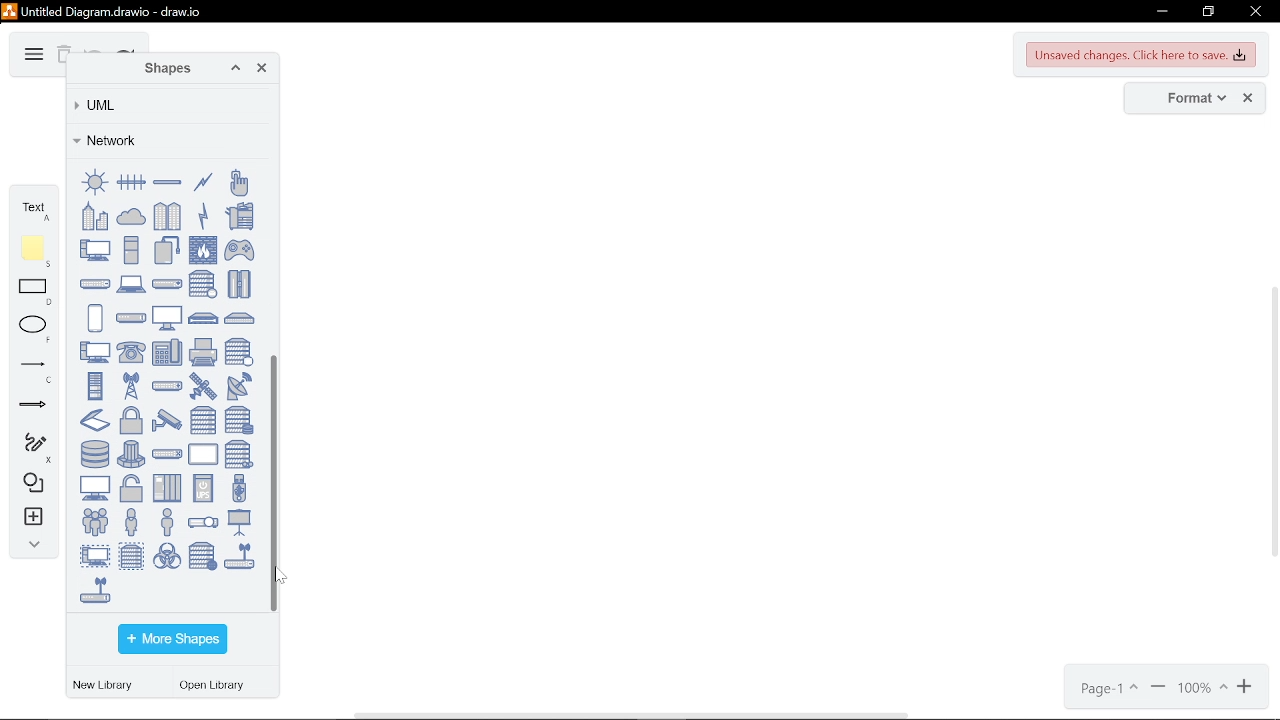  What do you see at coordinates (203, 420) in the screenshot?
I see `server` at bounding box center [203, 420].